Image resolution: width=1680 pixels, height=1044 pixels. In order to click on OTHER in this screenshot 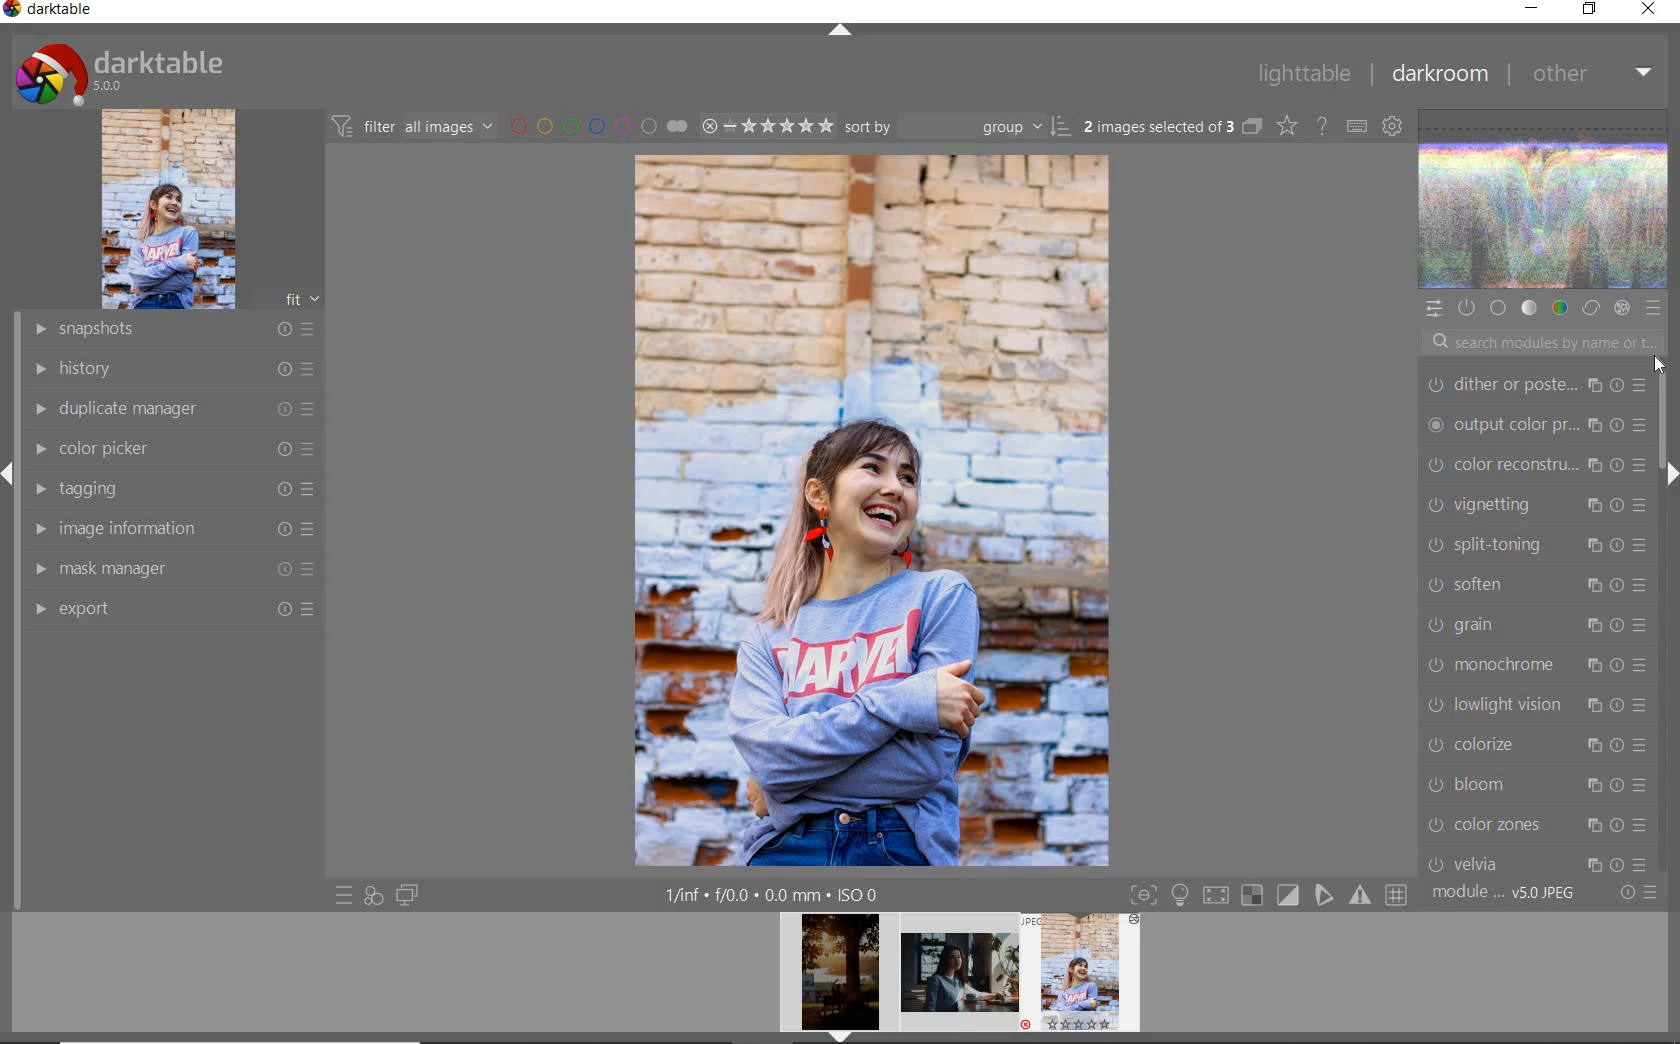, I will do `click(1592, 73)`.